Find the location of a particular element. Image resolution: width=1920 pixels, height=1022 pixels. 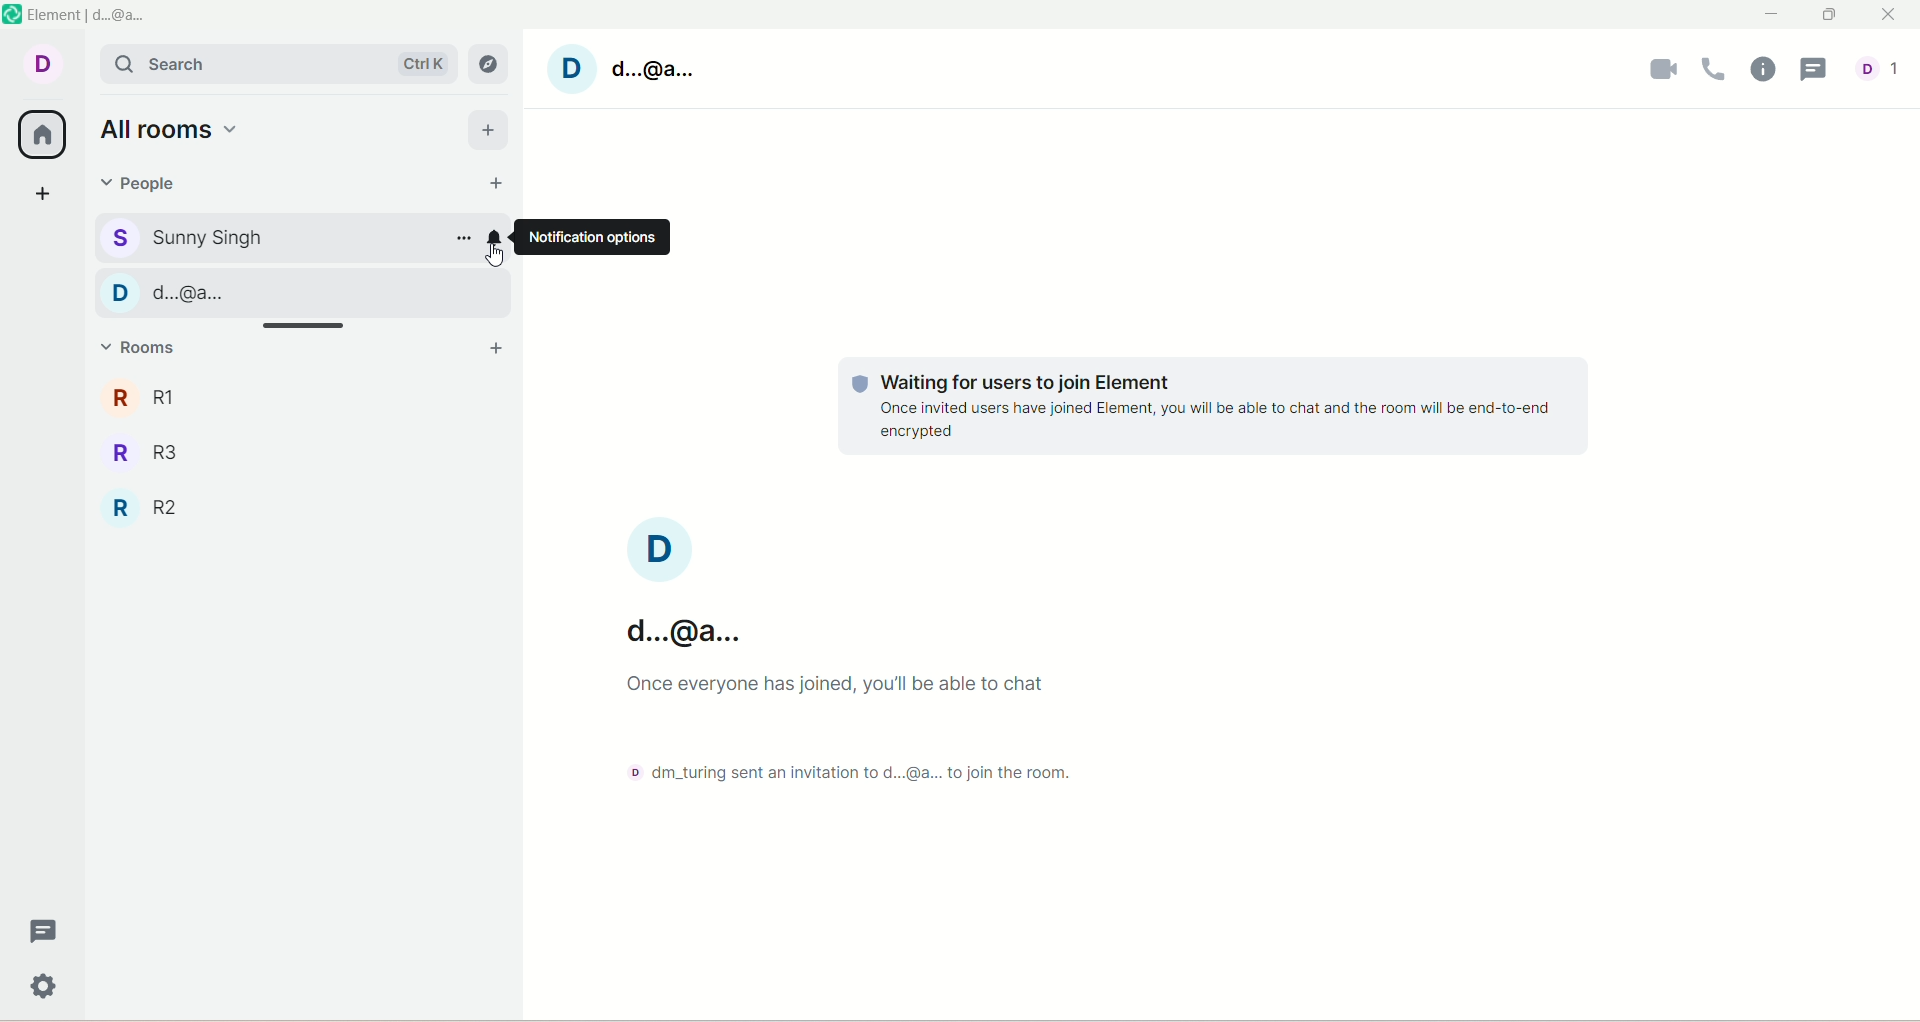

explore rooms is located at coordinates (491, 63).